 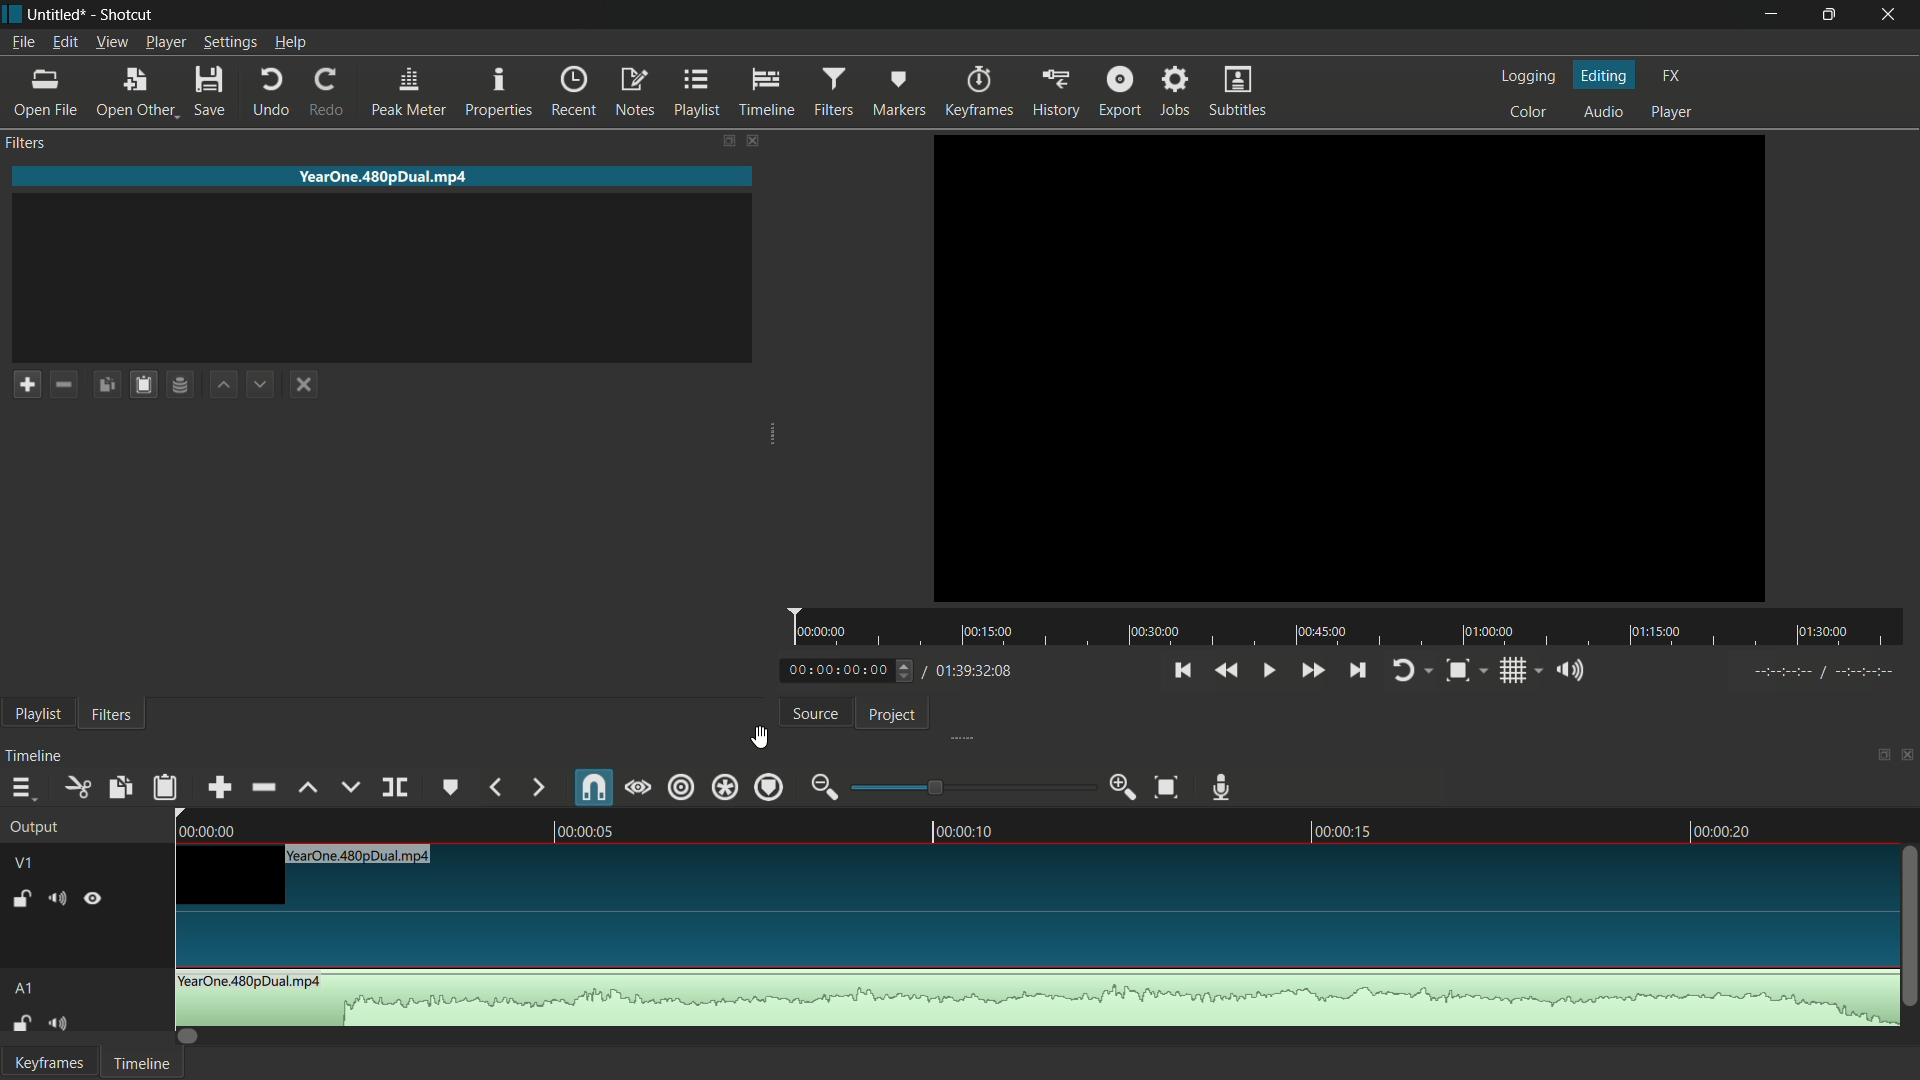 I want to click on project, so click(x=896, y=714).